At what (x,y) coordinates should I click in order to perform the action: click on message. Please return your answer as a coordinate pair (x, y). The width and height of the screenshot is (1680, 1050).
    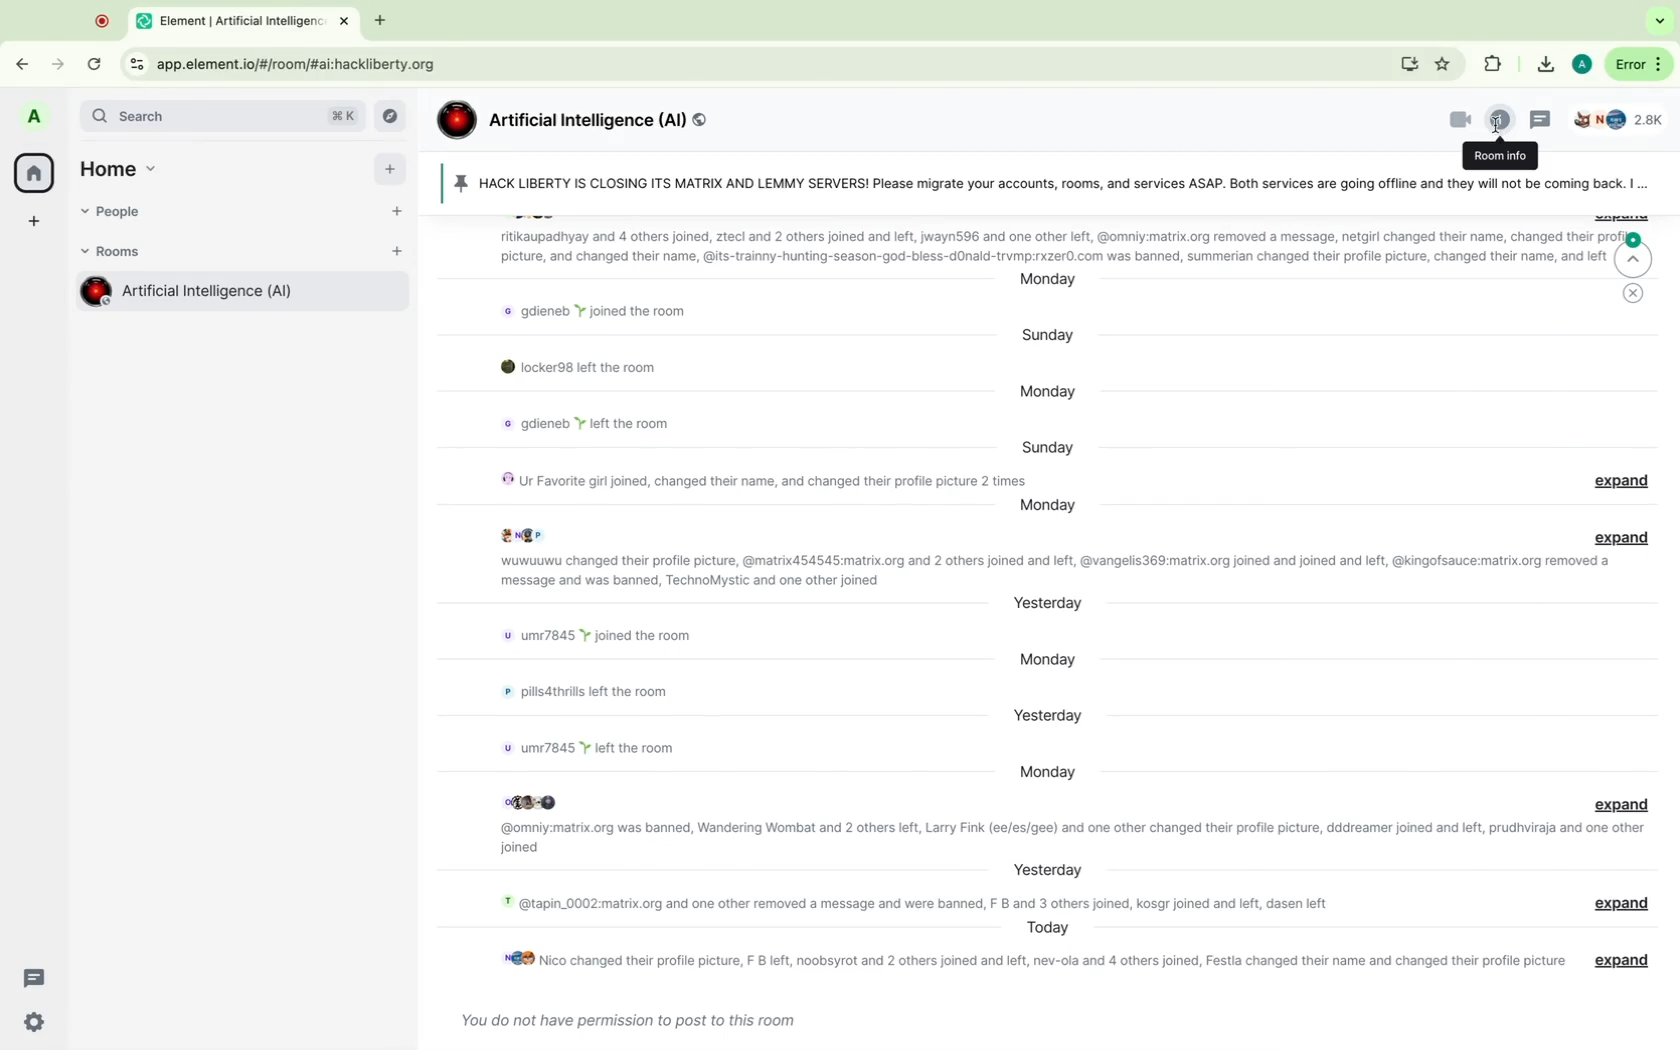
    Looking at the image, I should click on (594, 632).